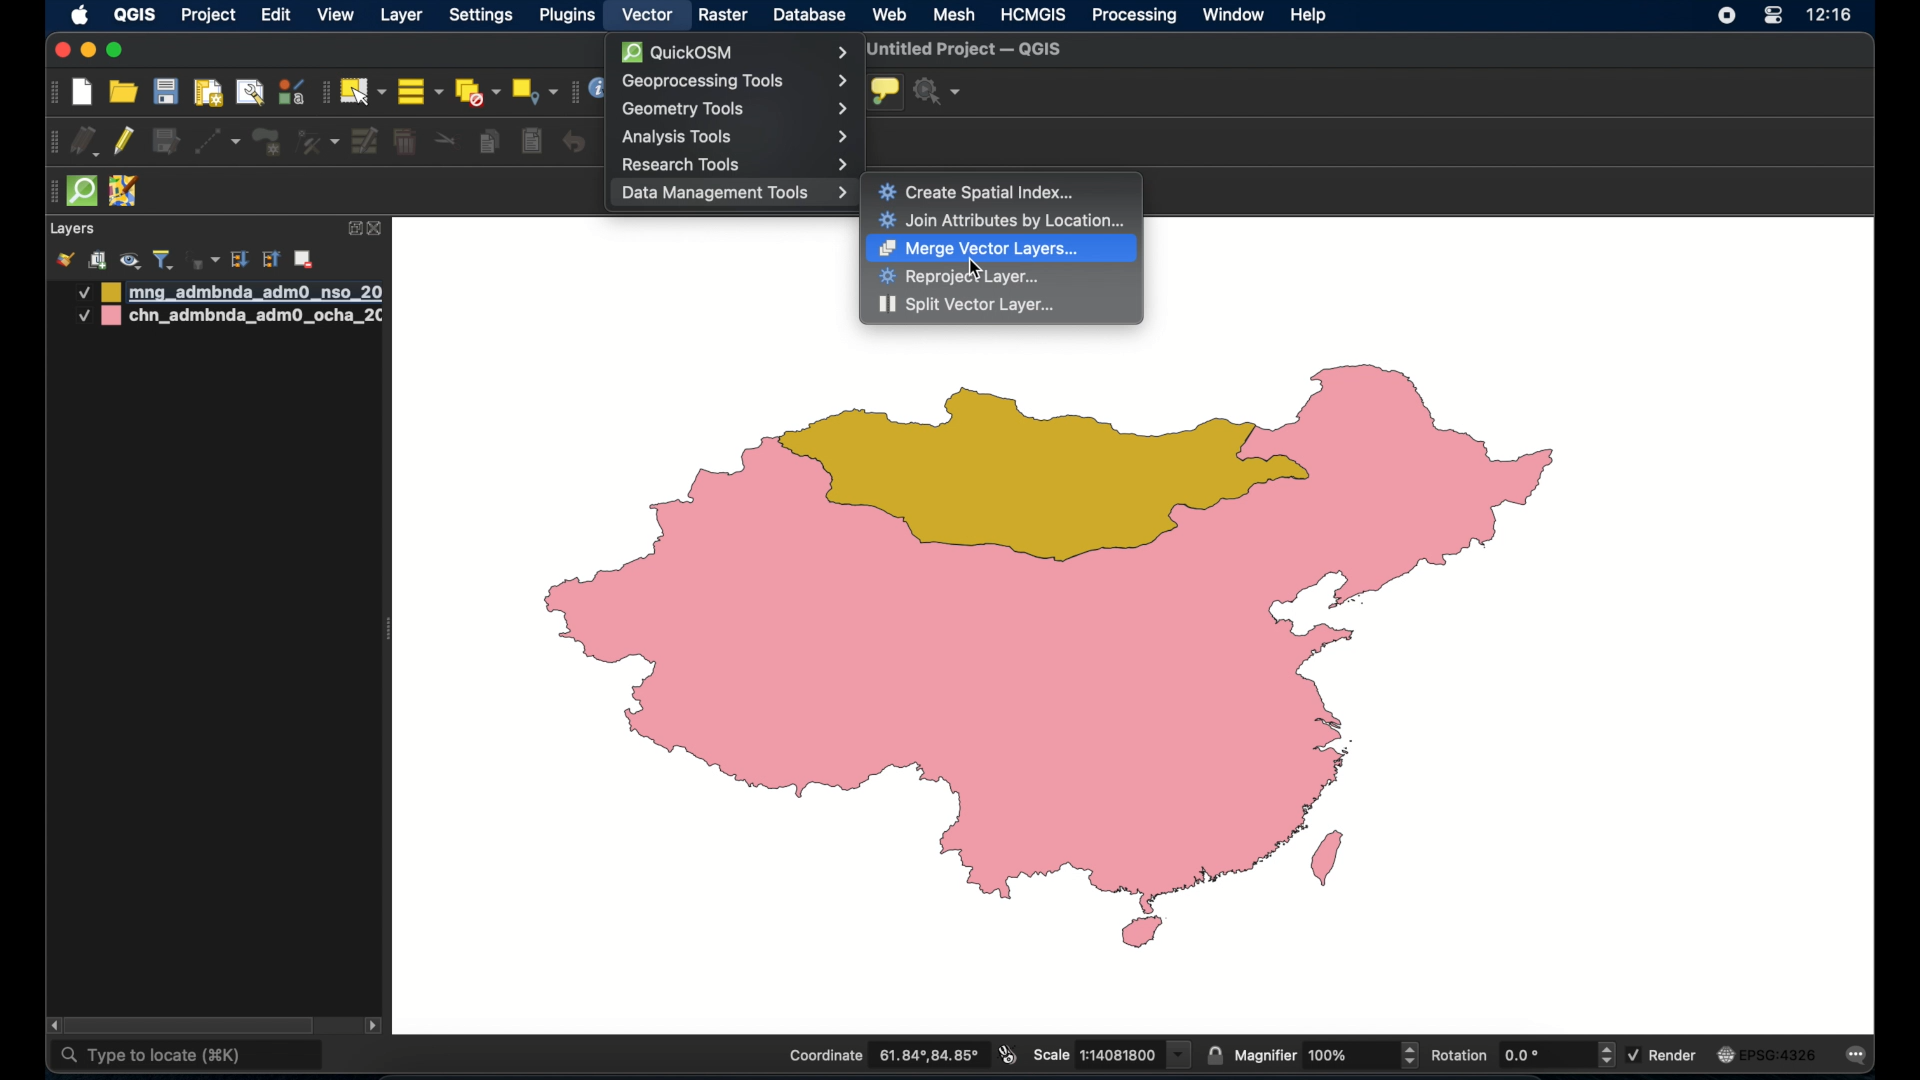 Image resolution: width=1920 pixels, height=1080 pixels. What do you see at coordinates (336, 17) in the screenshot?
I see `view` at bounding box center [336, 17].